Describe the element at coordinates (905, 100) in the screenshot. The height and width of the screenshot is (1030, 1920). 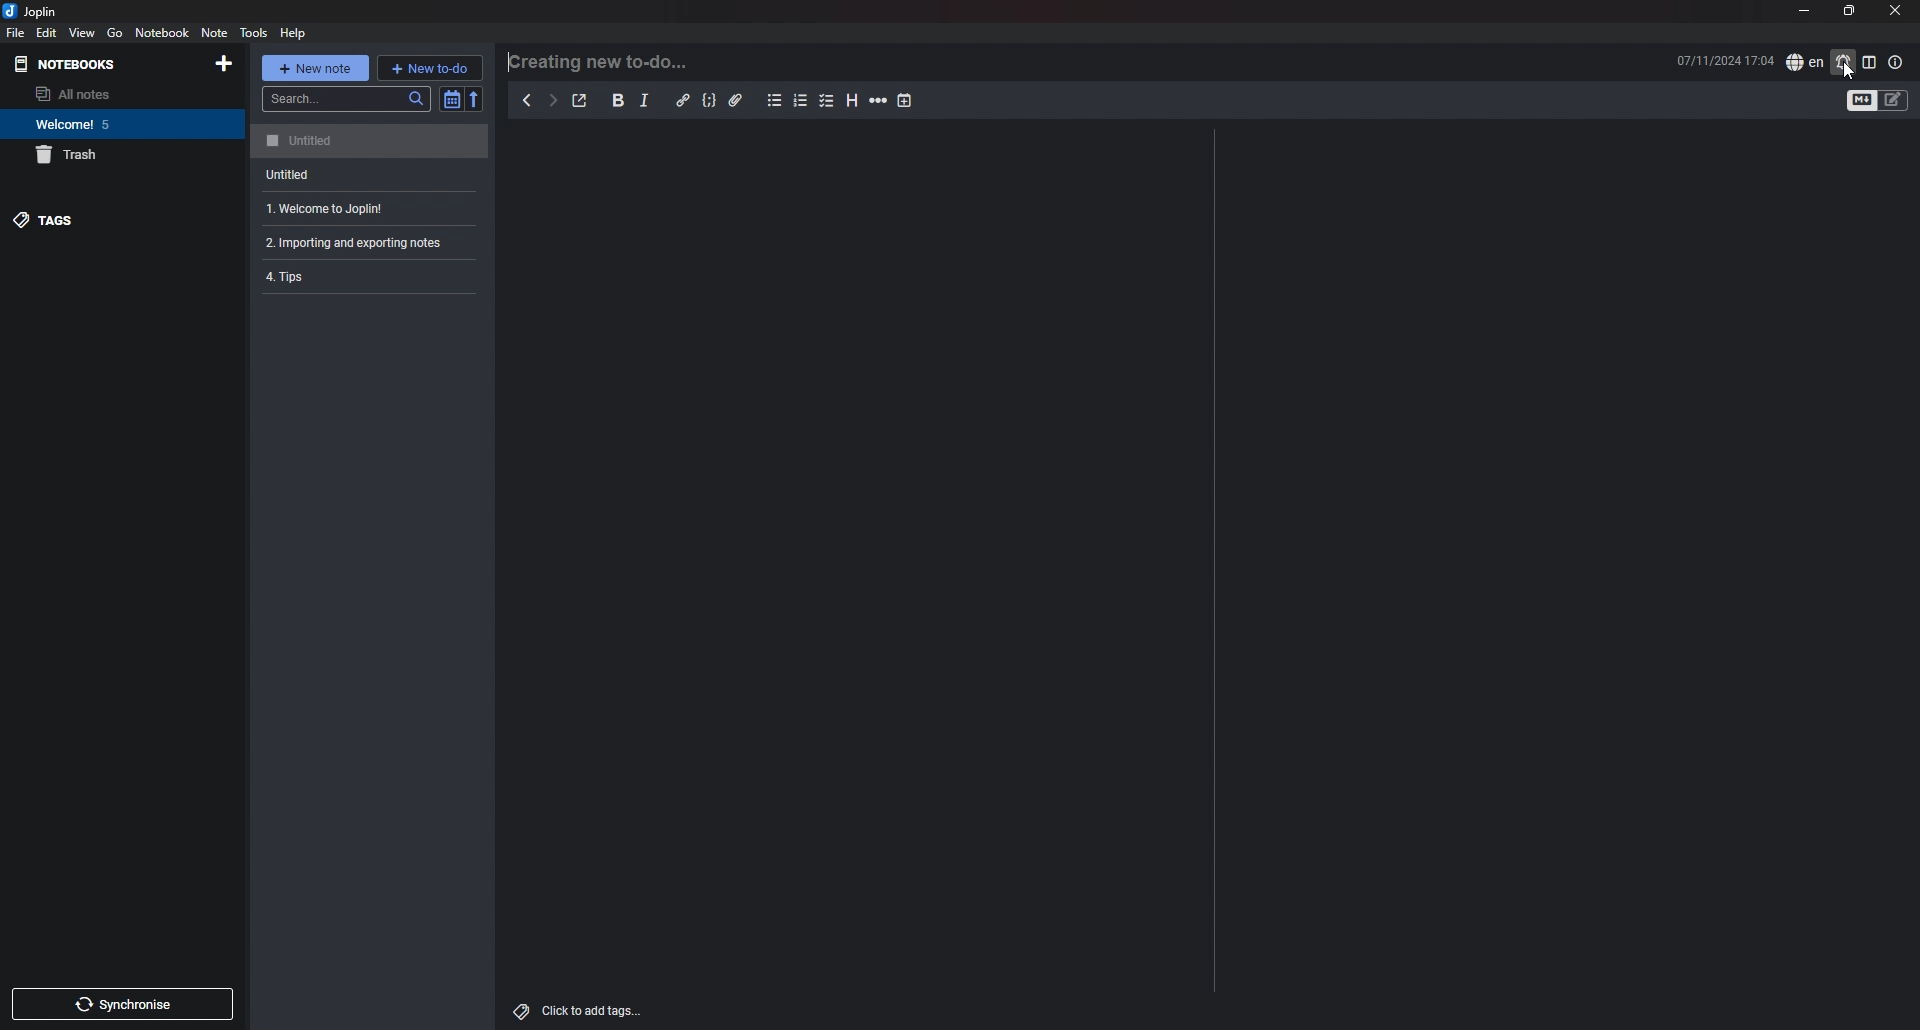
I see `add time` at that location.